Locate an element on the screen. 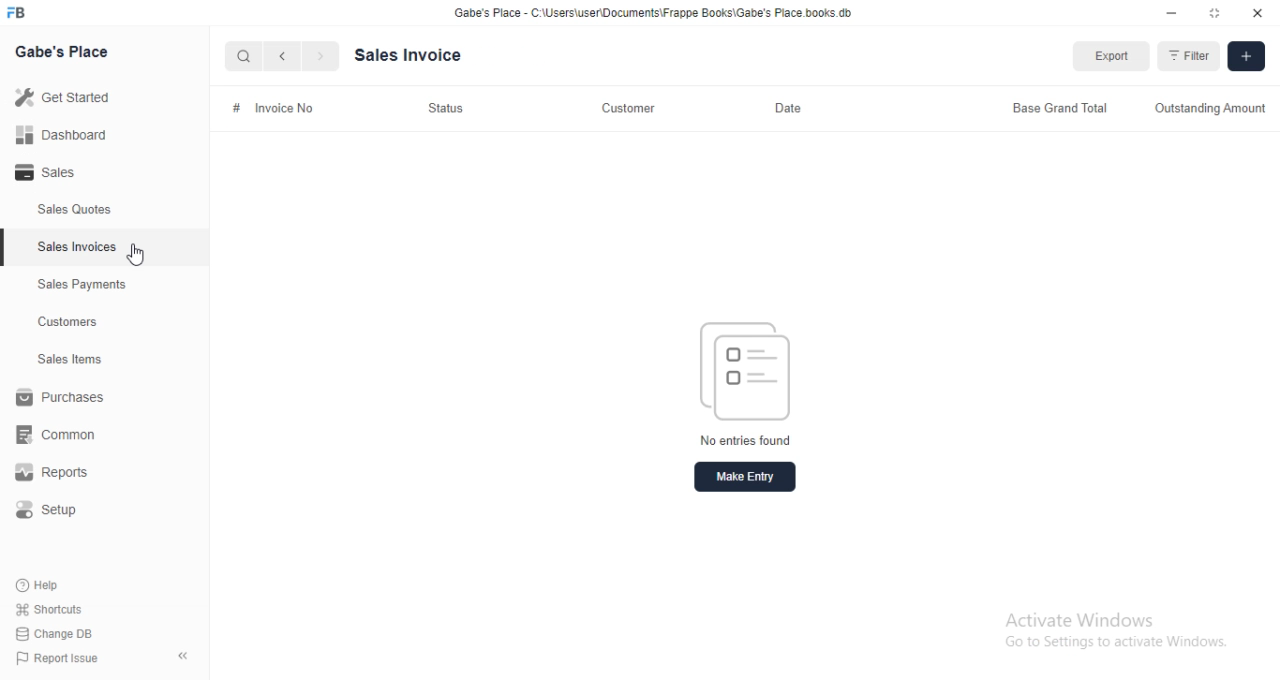  No entries found is located at coordinates (750, 384).